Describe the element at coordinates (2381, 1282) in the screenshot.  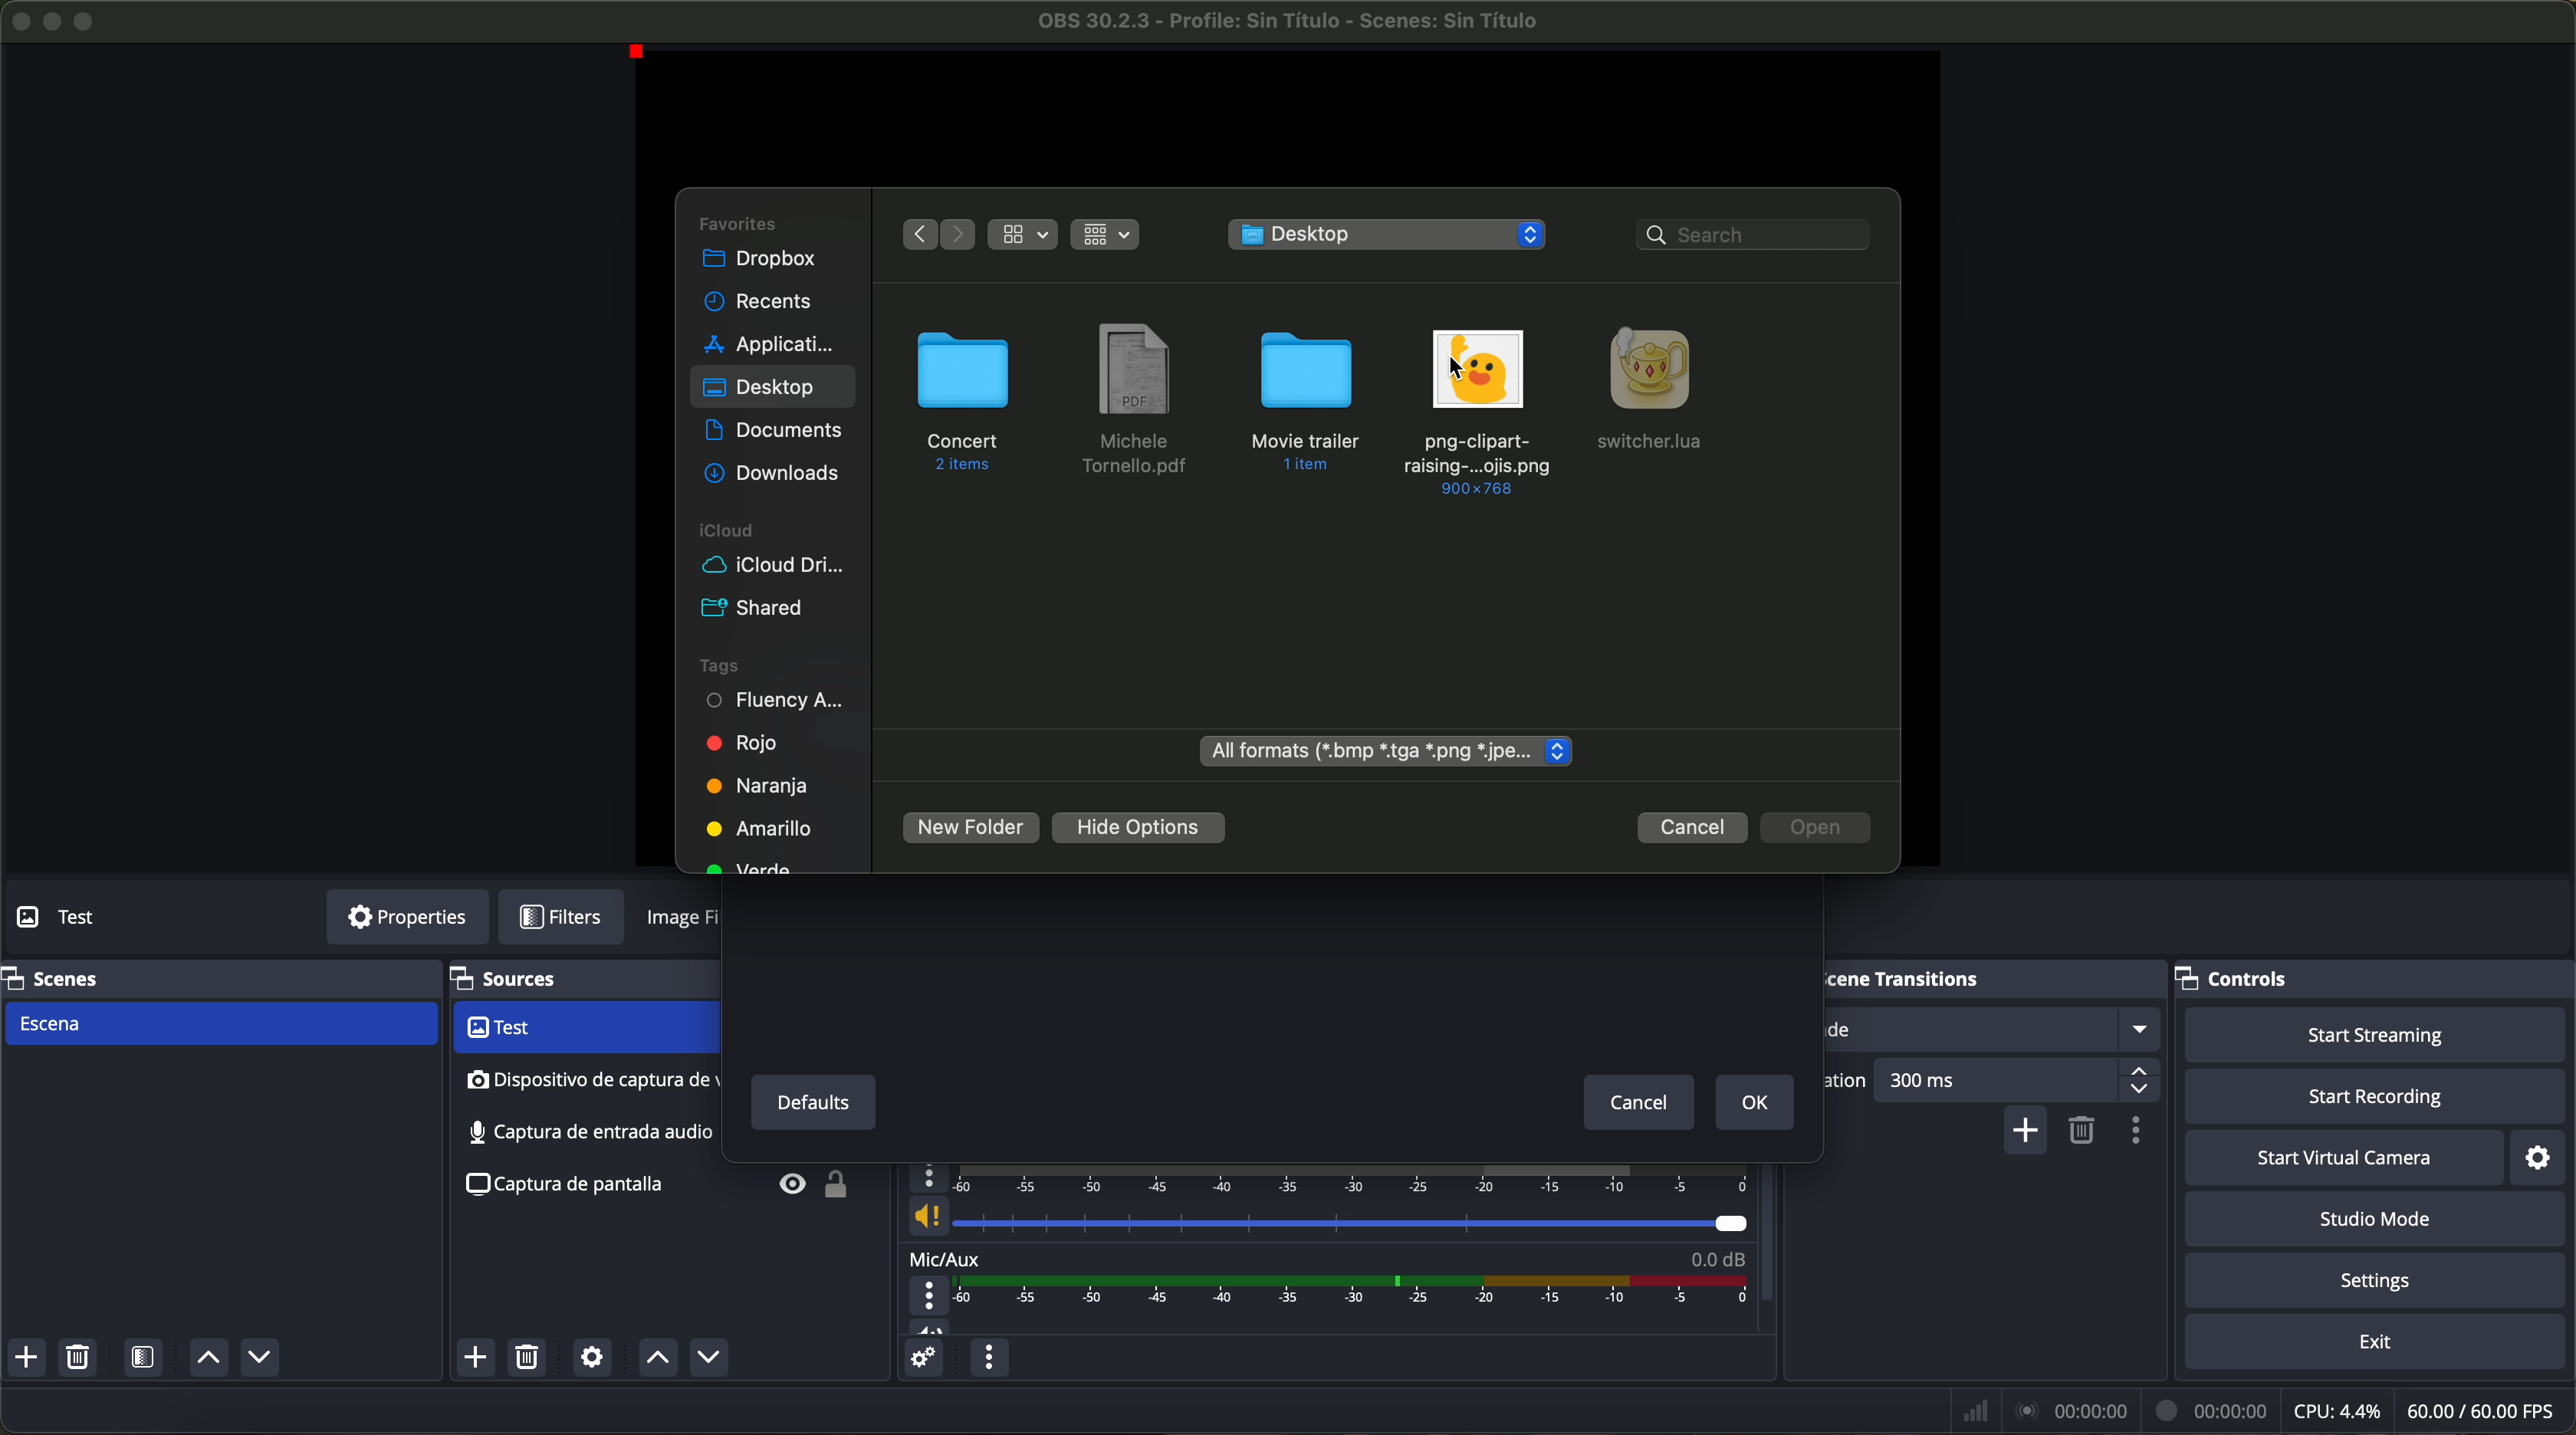
I see `settings` at that location.